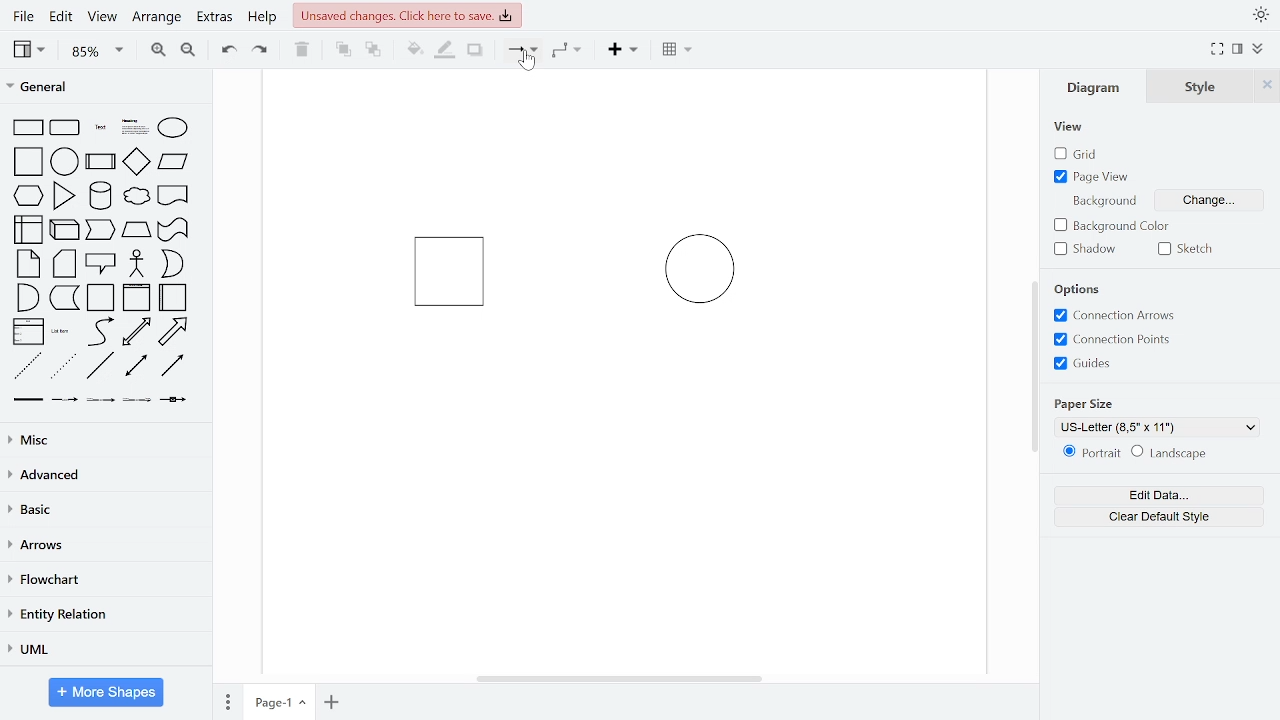 This screenshot has height=720, width=1280. Describe the element at coordinates (522, 51) in the screenshot. I see `connector` at that location.